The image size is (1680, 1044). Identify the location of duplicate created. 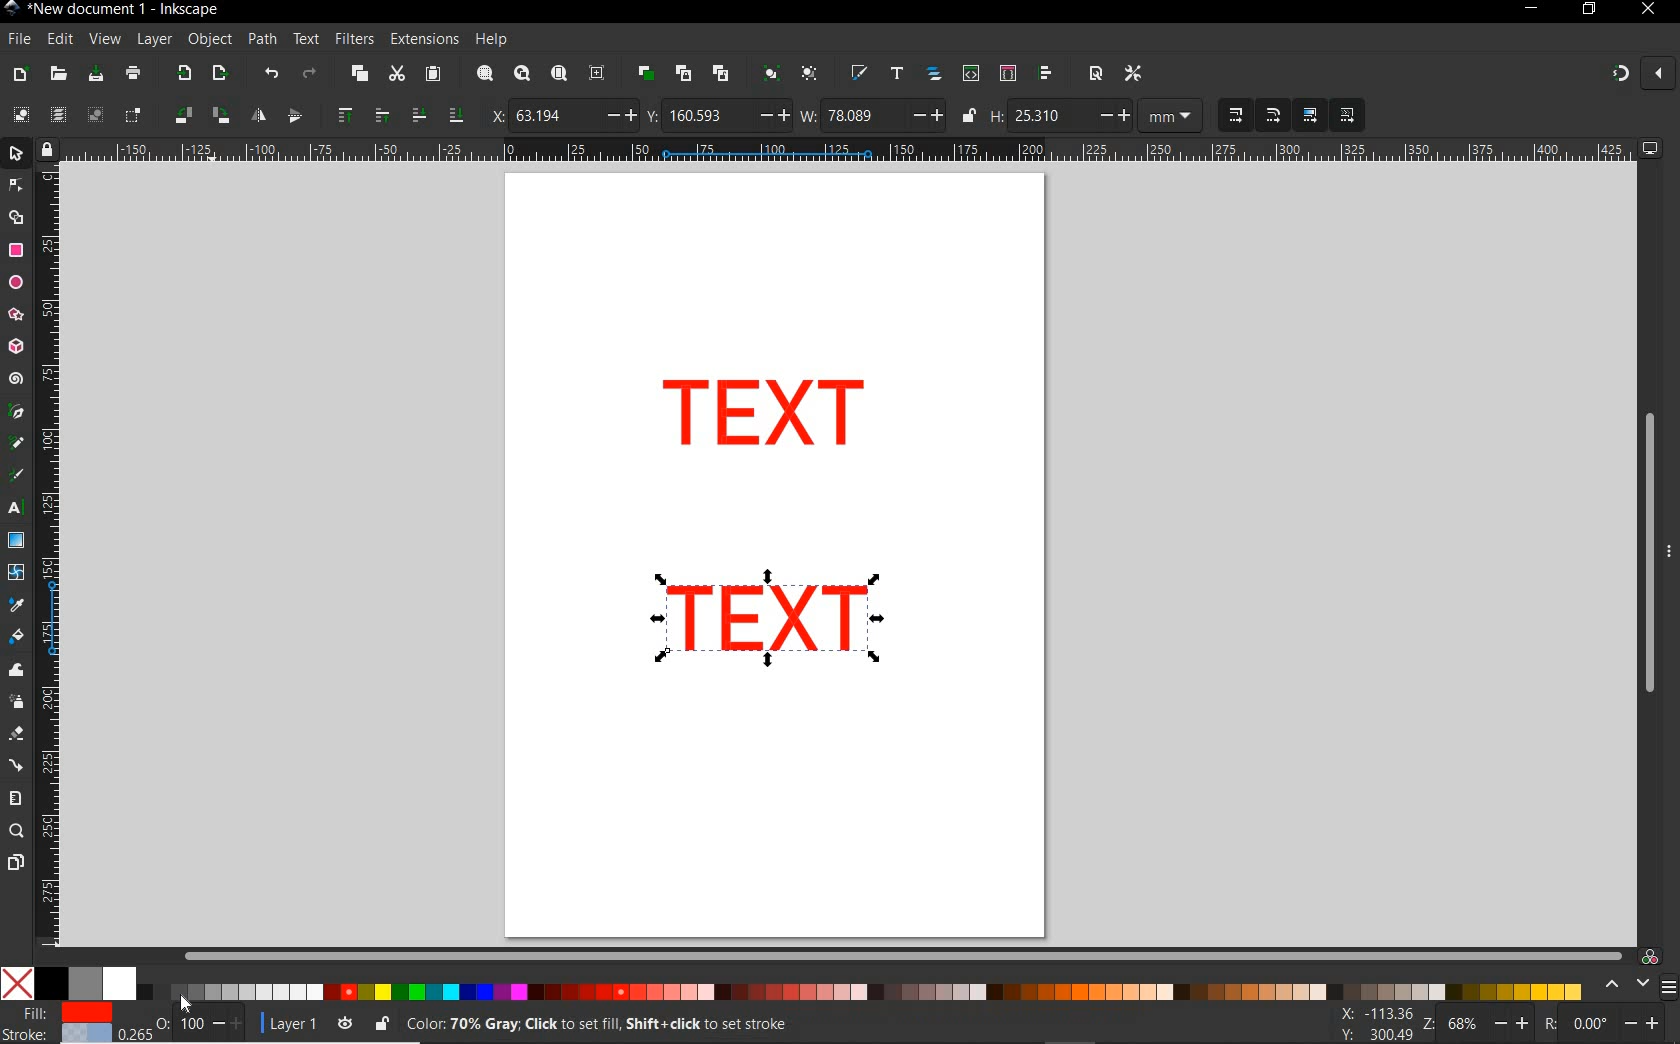
(765, 419).